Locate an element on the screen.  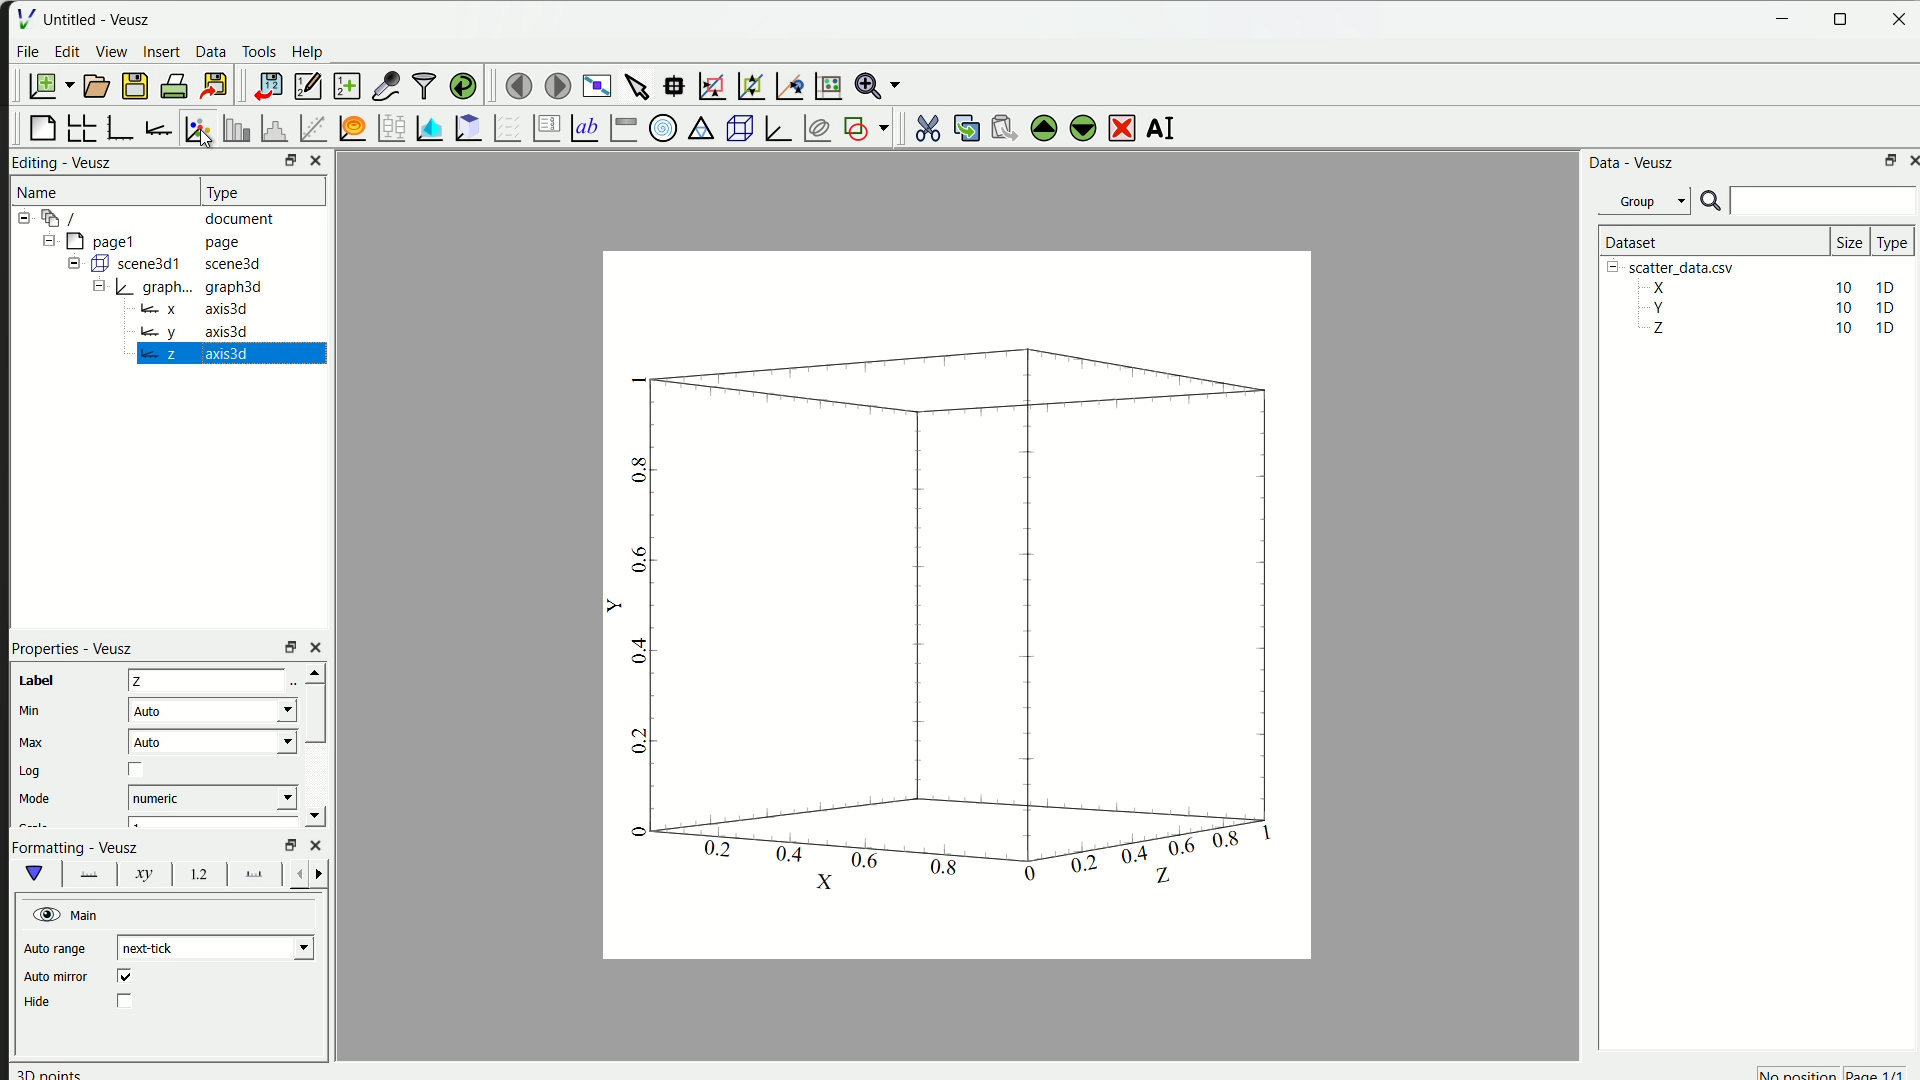
vShape is located at coordinates (36, 874).